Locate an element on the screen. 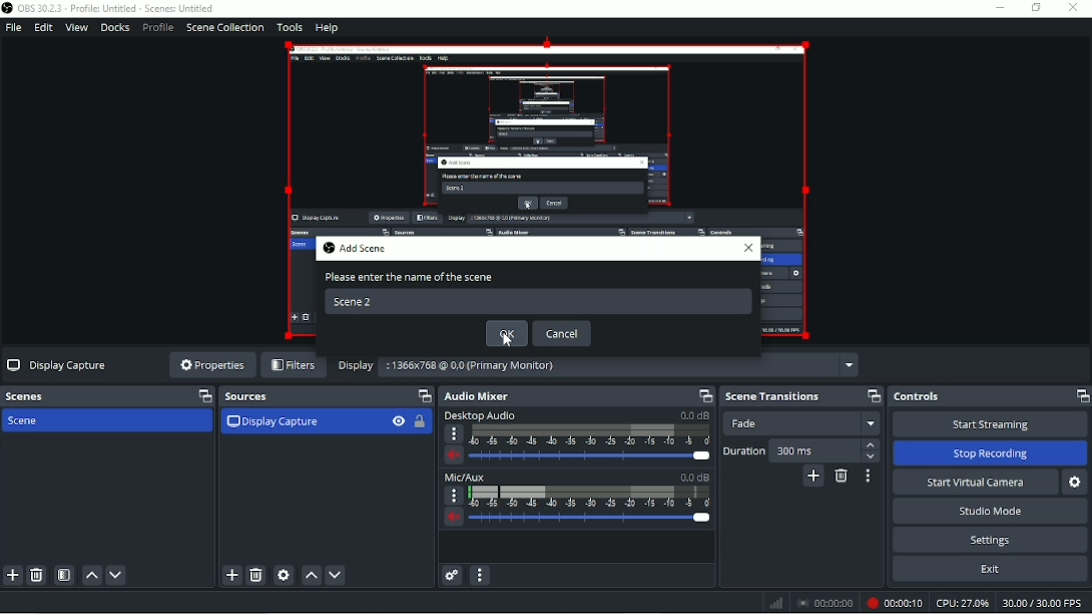  Scale is located at coordinates (591, 434).